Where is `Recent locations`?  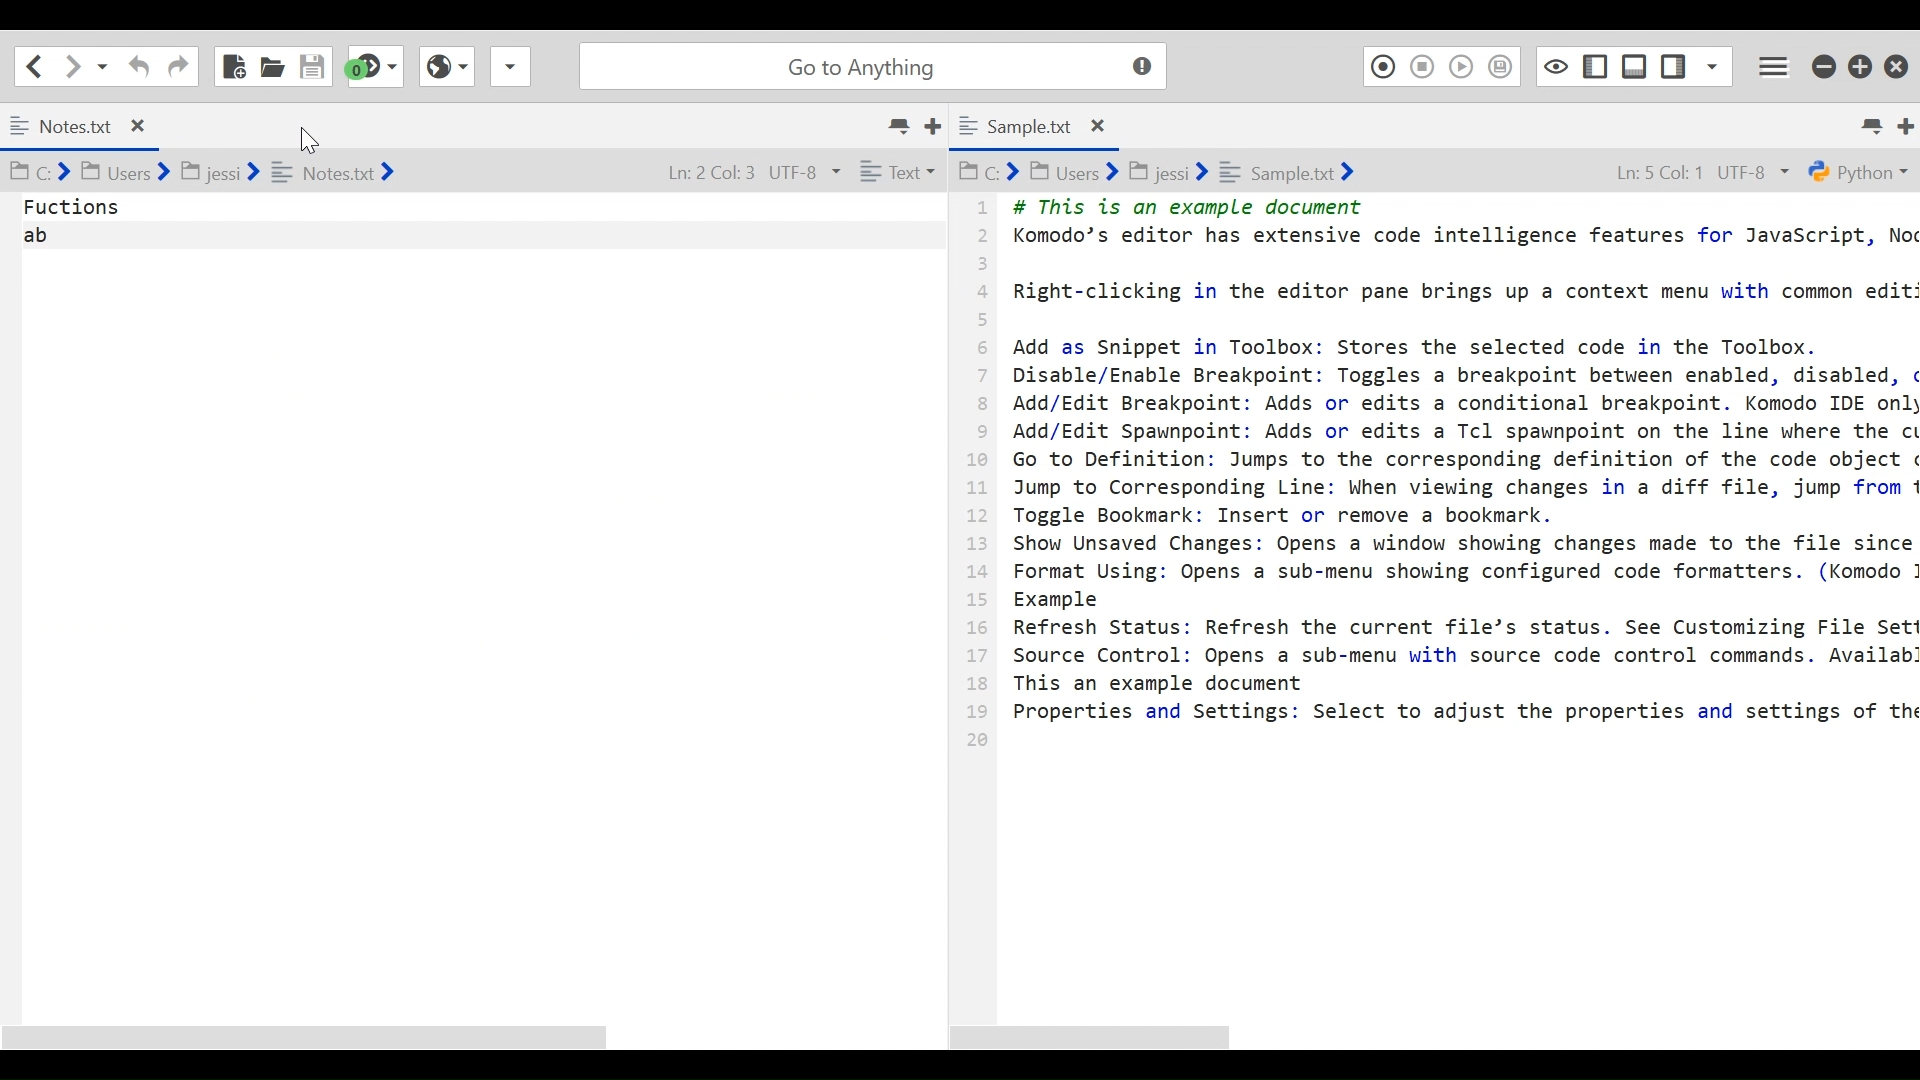 Recent locations is located at coordinates (103, 66).